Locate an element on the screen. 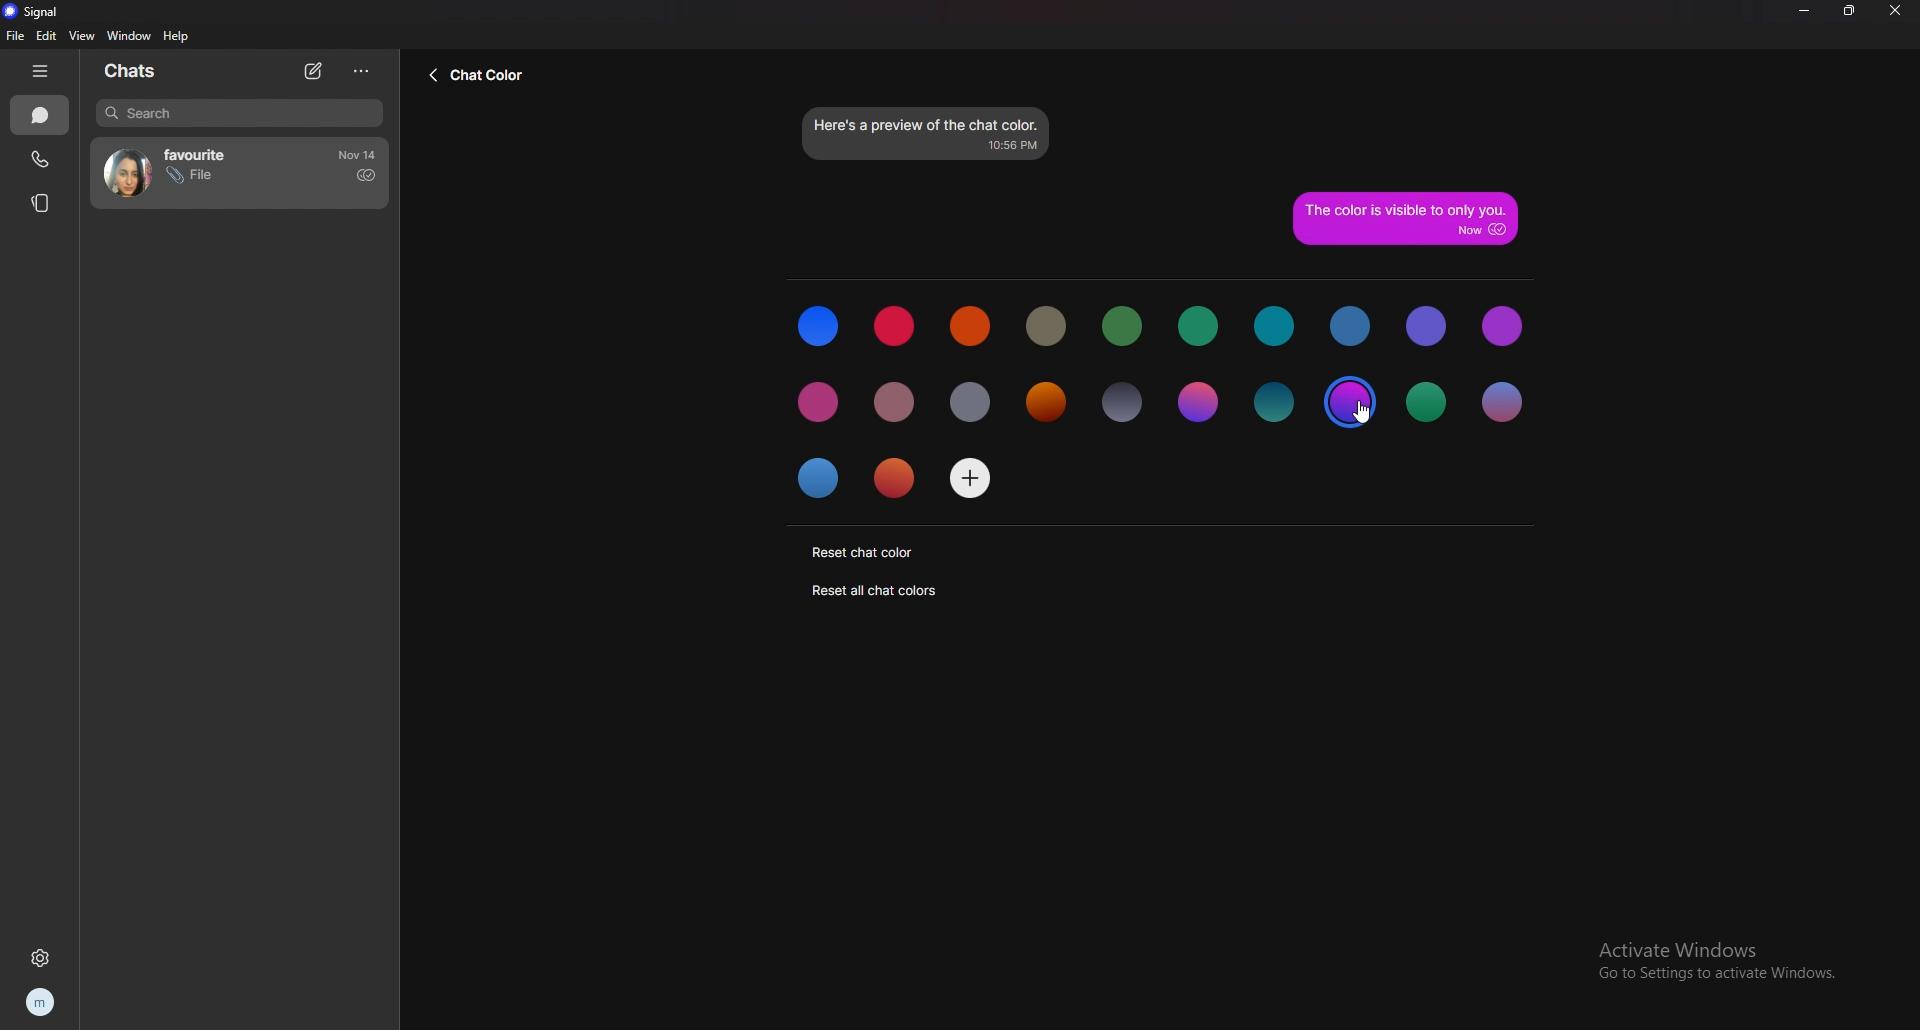  window is located at coordinates (129, 36).